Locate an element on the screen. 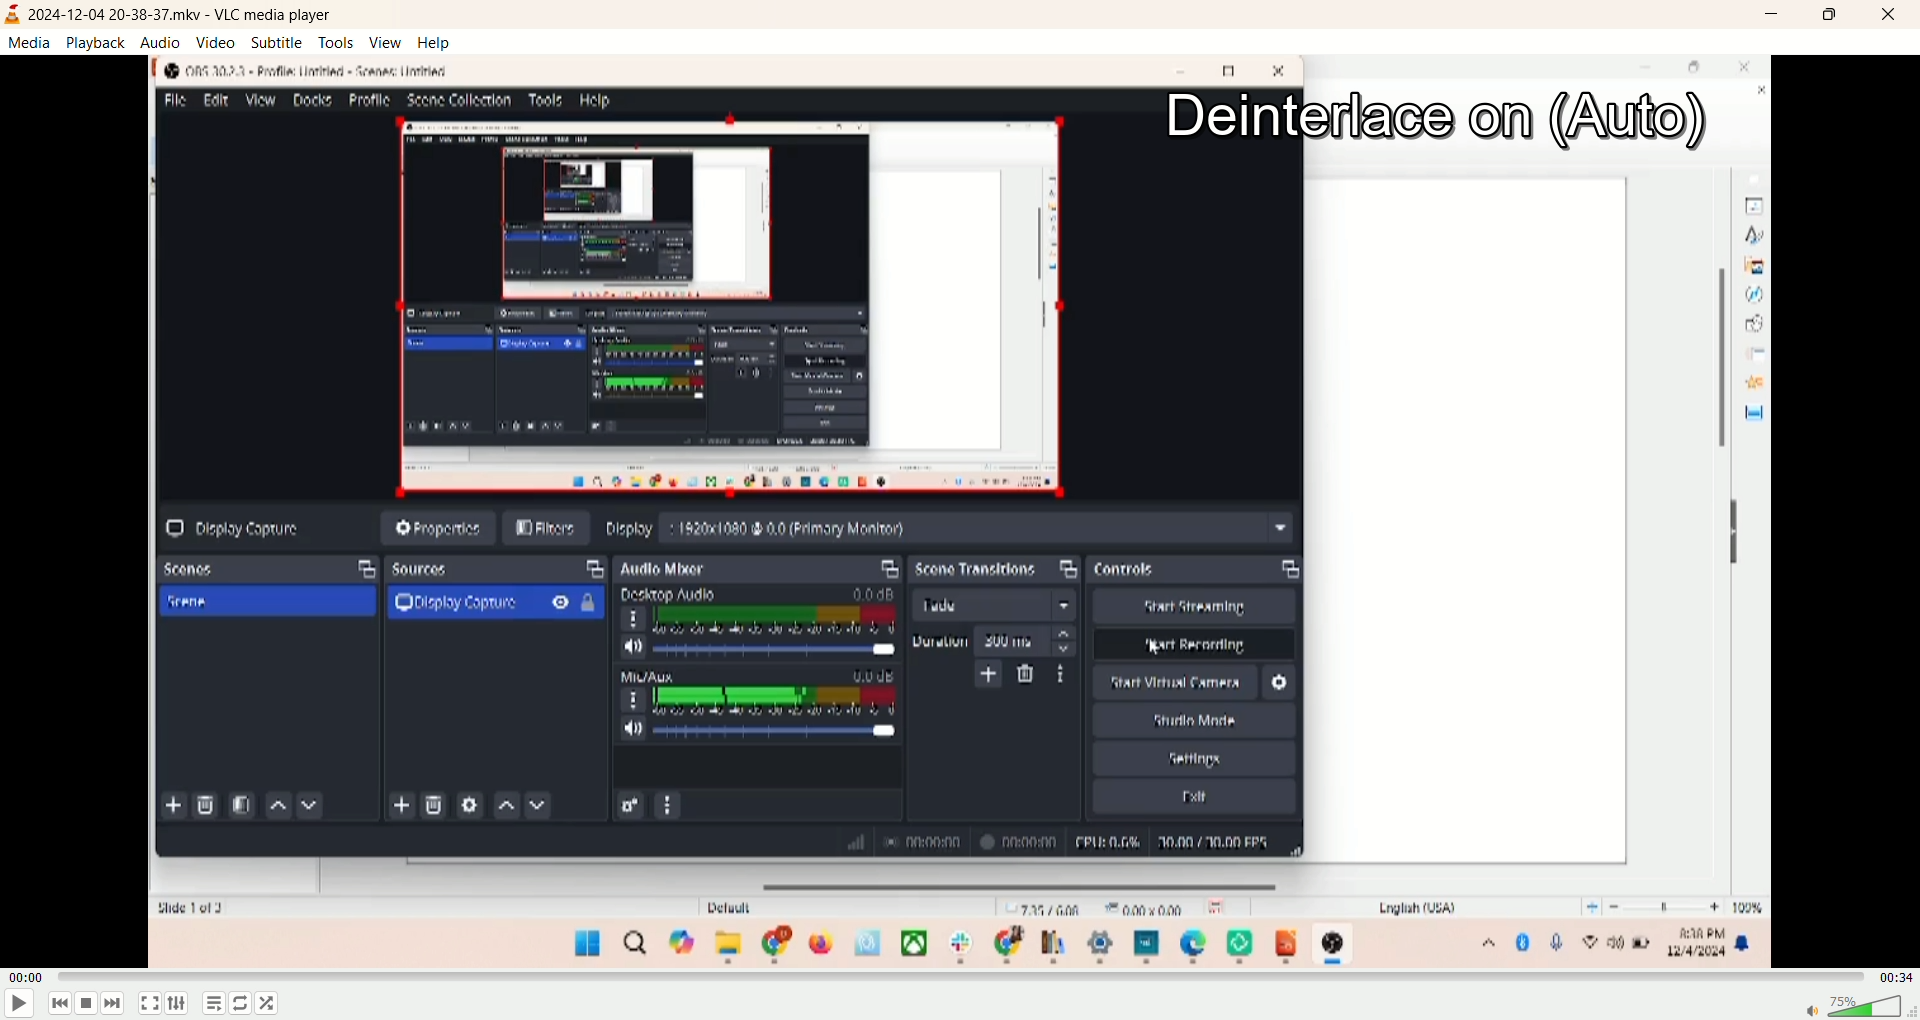  playlist is located at coordinates (214, 1005).